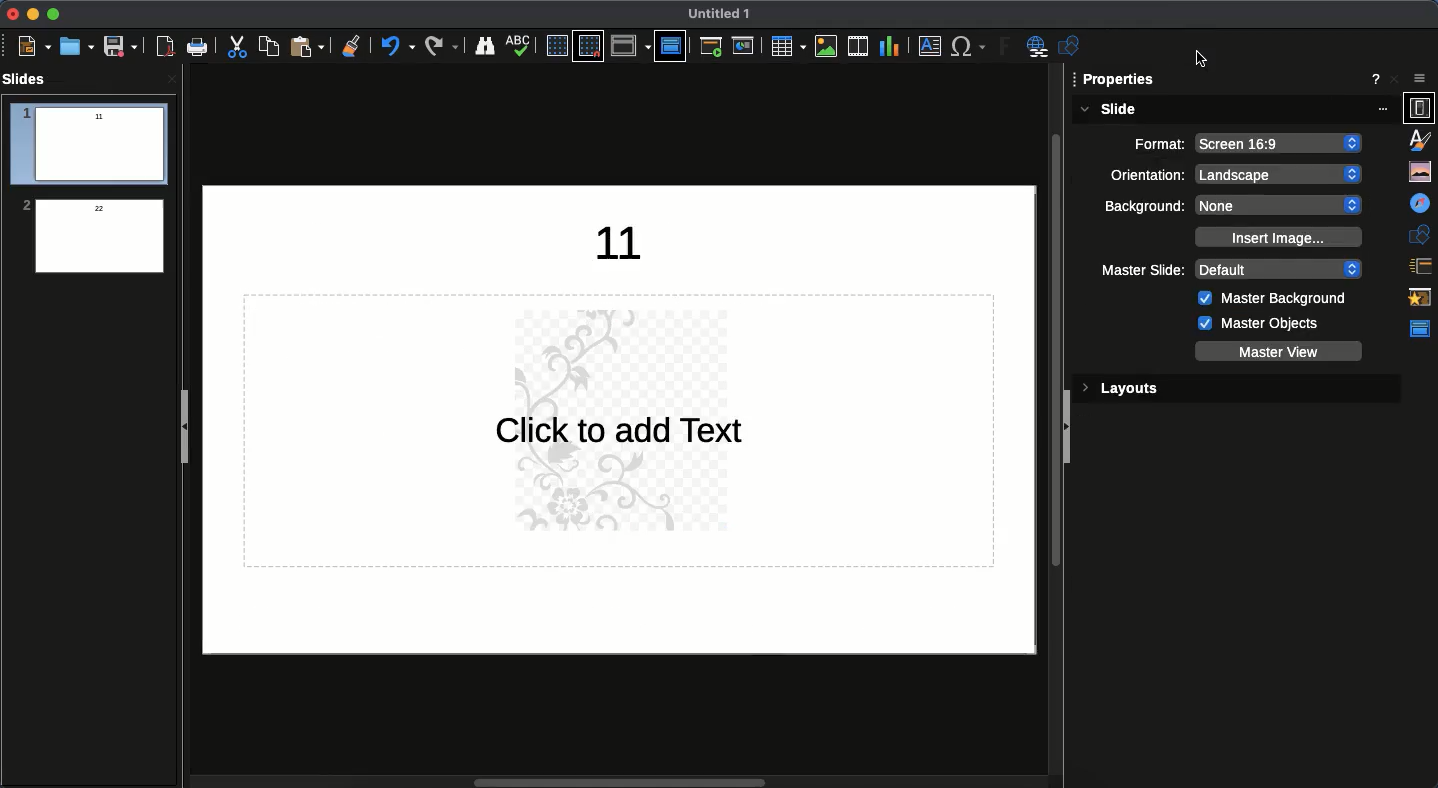 The height and width of the screenshot is (788, 1438). What do you see at coordinates (397, 46) in the screenshot?
I see `Undo` at bounding box center [397, 46].